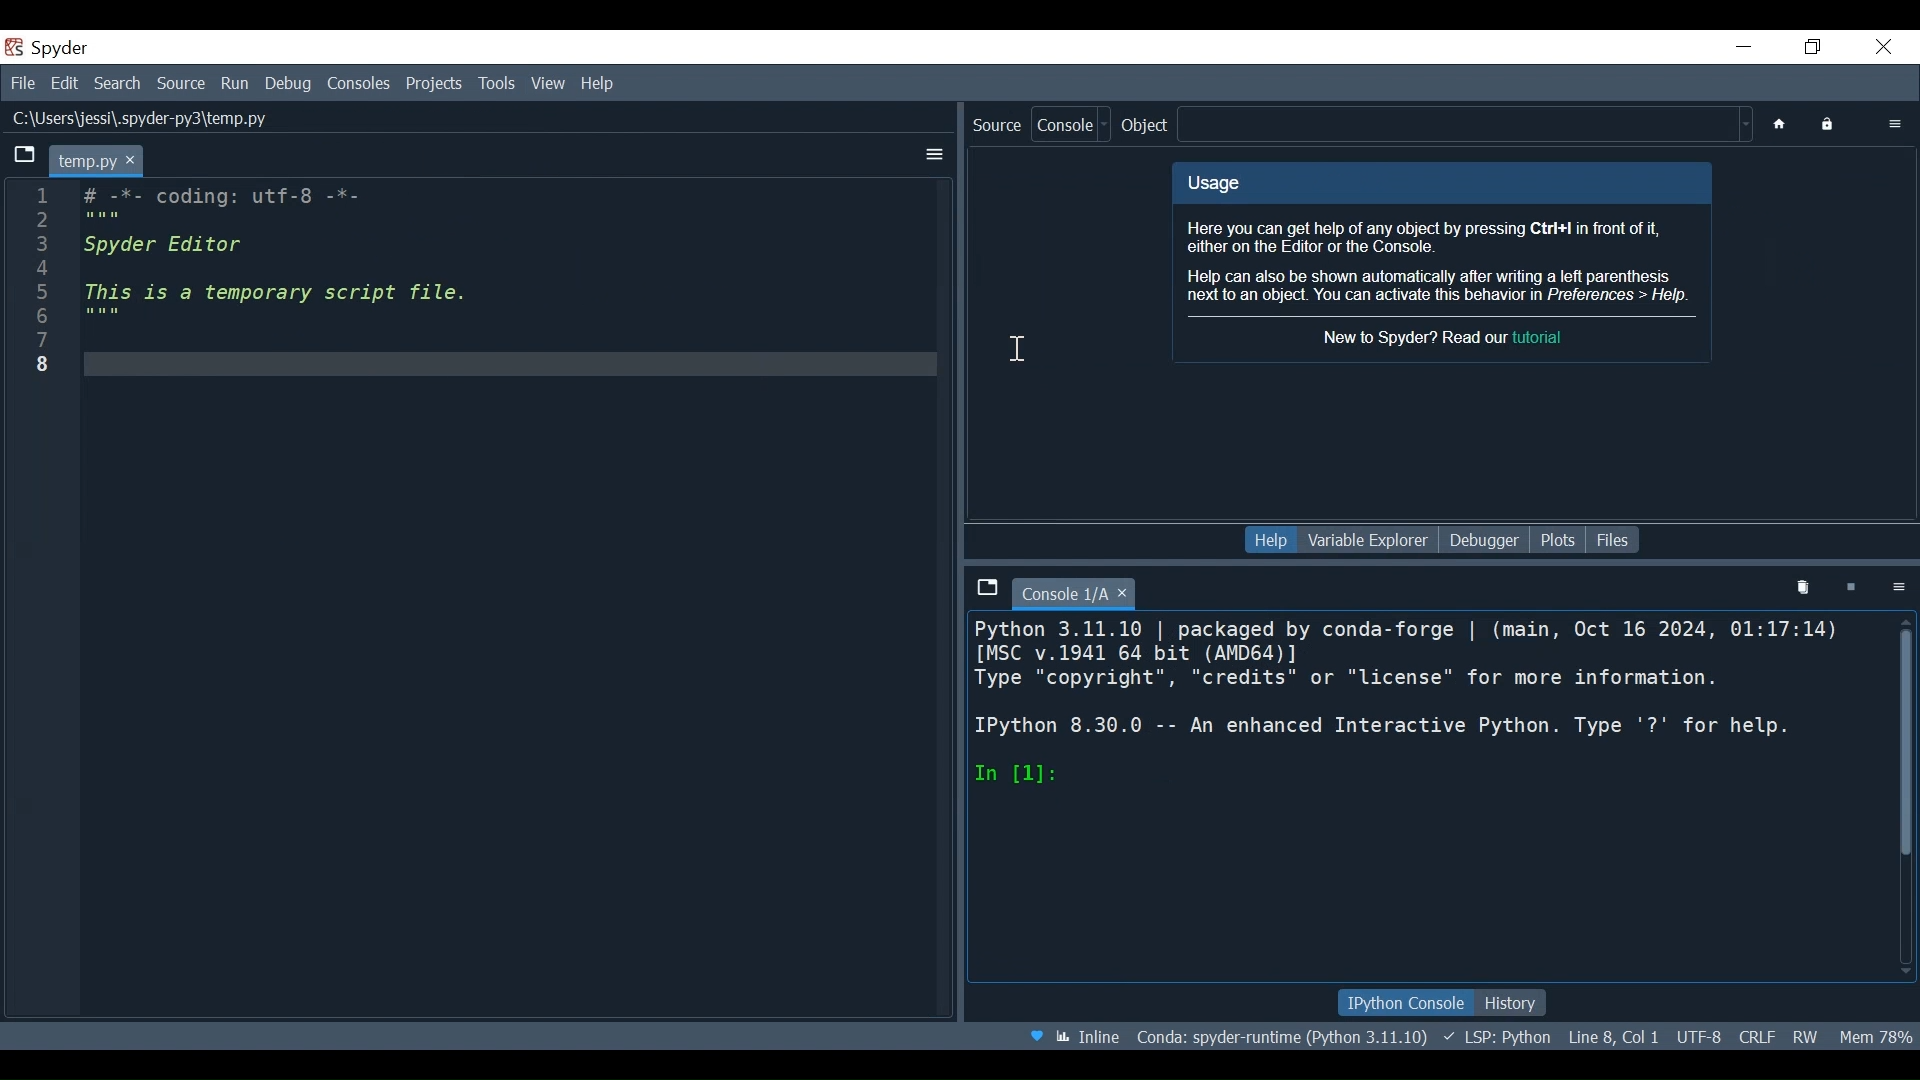 The height and width of the screenshot is (1080, 1920). I want to click on Cursor Position, so click(1613, 1036).